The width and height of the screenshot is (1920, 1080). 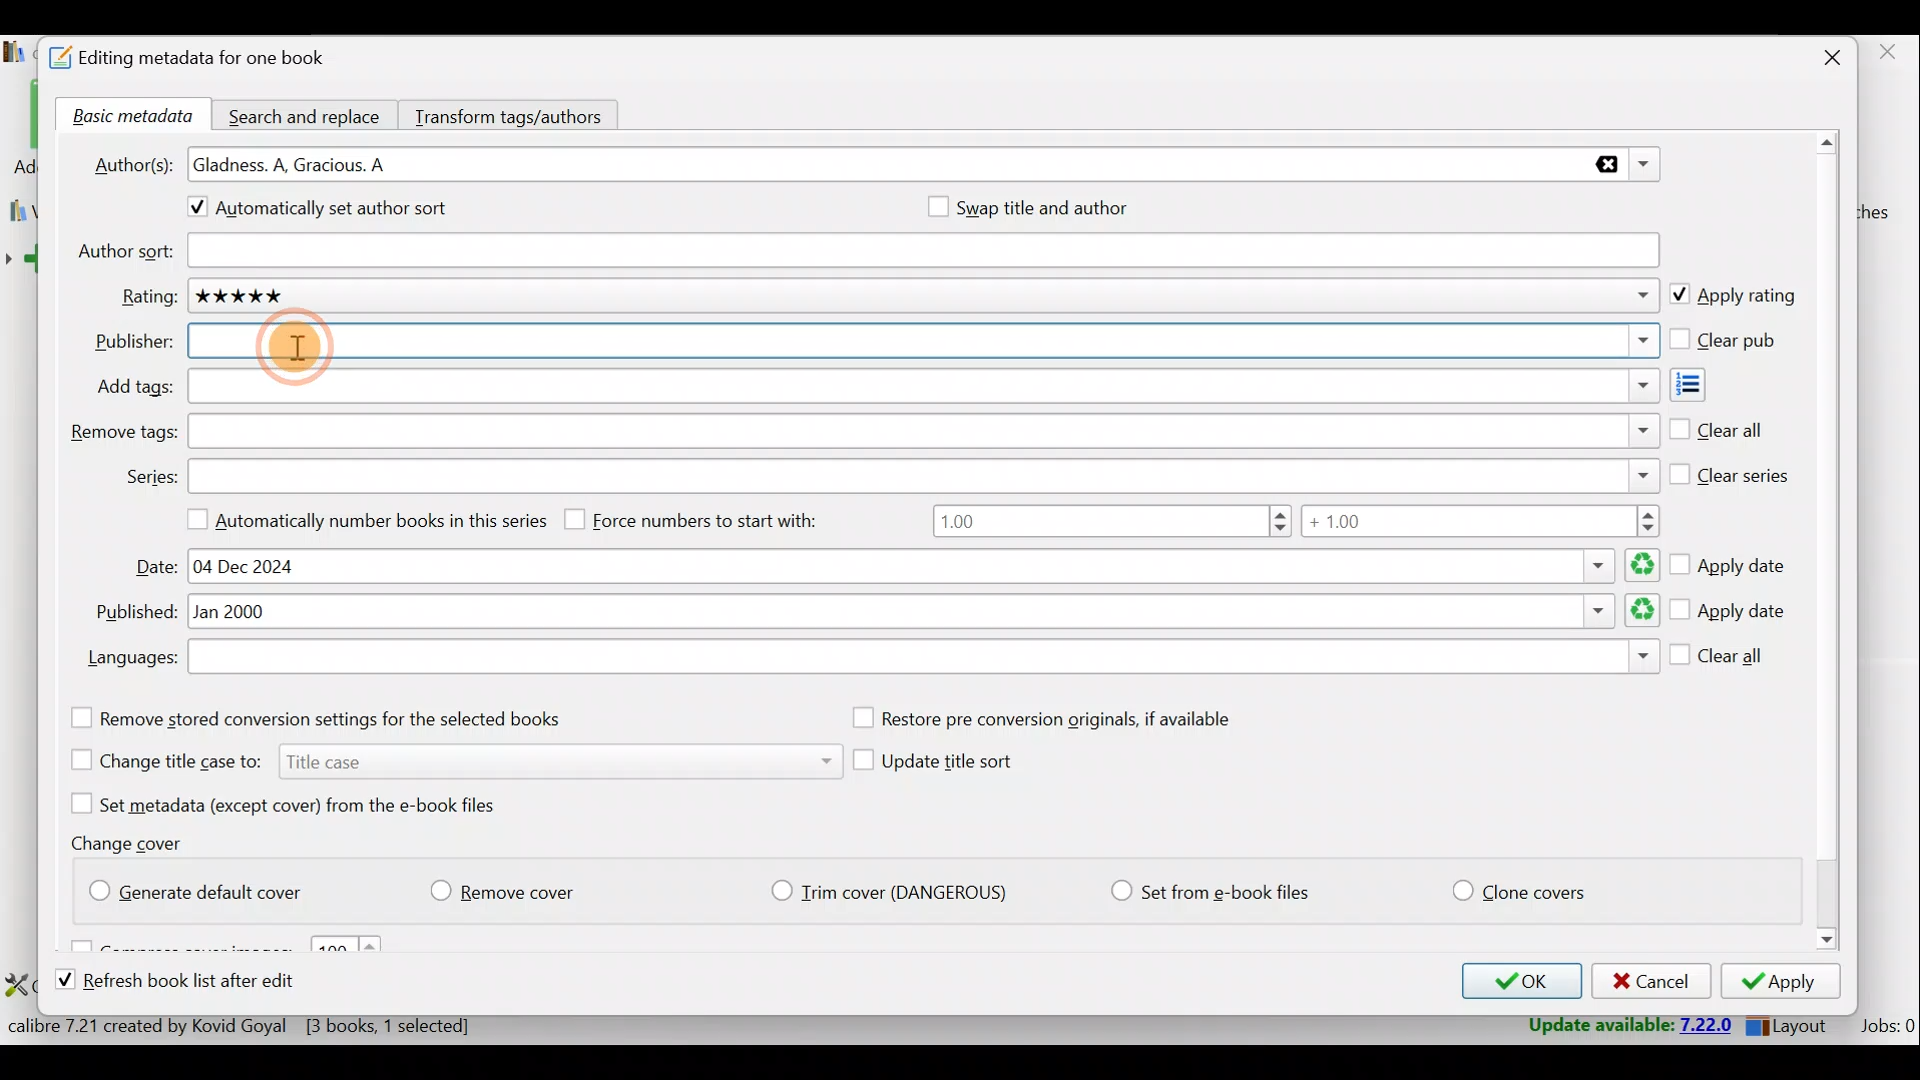 I want to click on Languages, so click(x=923, y=659).